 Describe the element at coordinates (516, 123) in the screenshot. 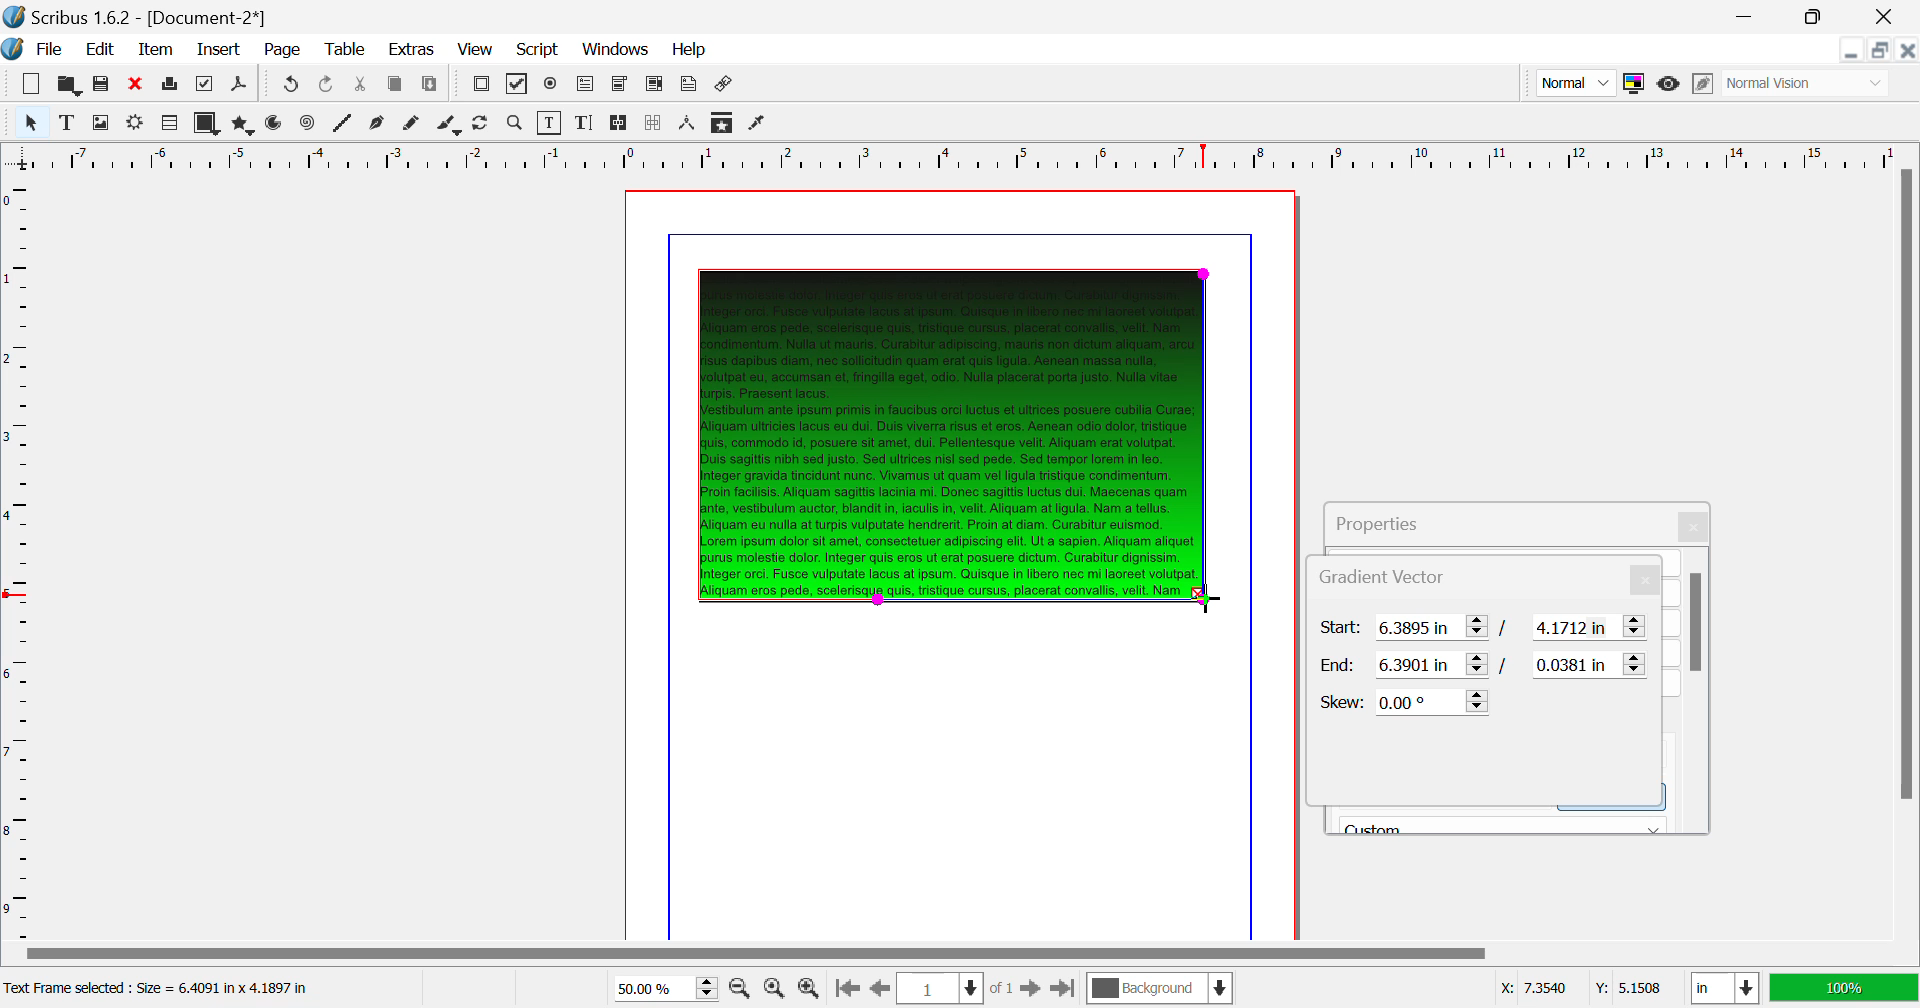

I see `Zoom` at that location.